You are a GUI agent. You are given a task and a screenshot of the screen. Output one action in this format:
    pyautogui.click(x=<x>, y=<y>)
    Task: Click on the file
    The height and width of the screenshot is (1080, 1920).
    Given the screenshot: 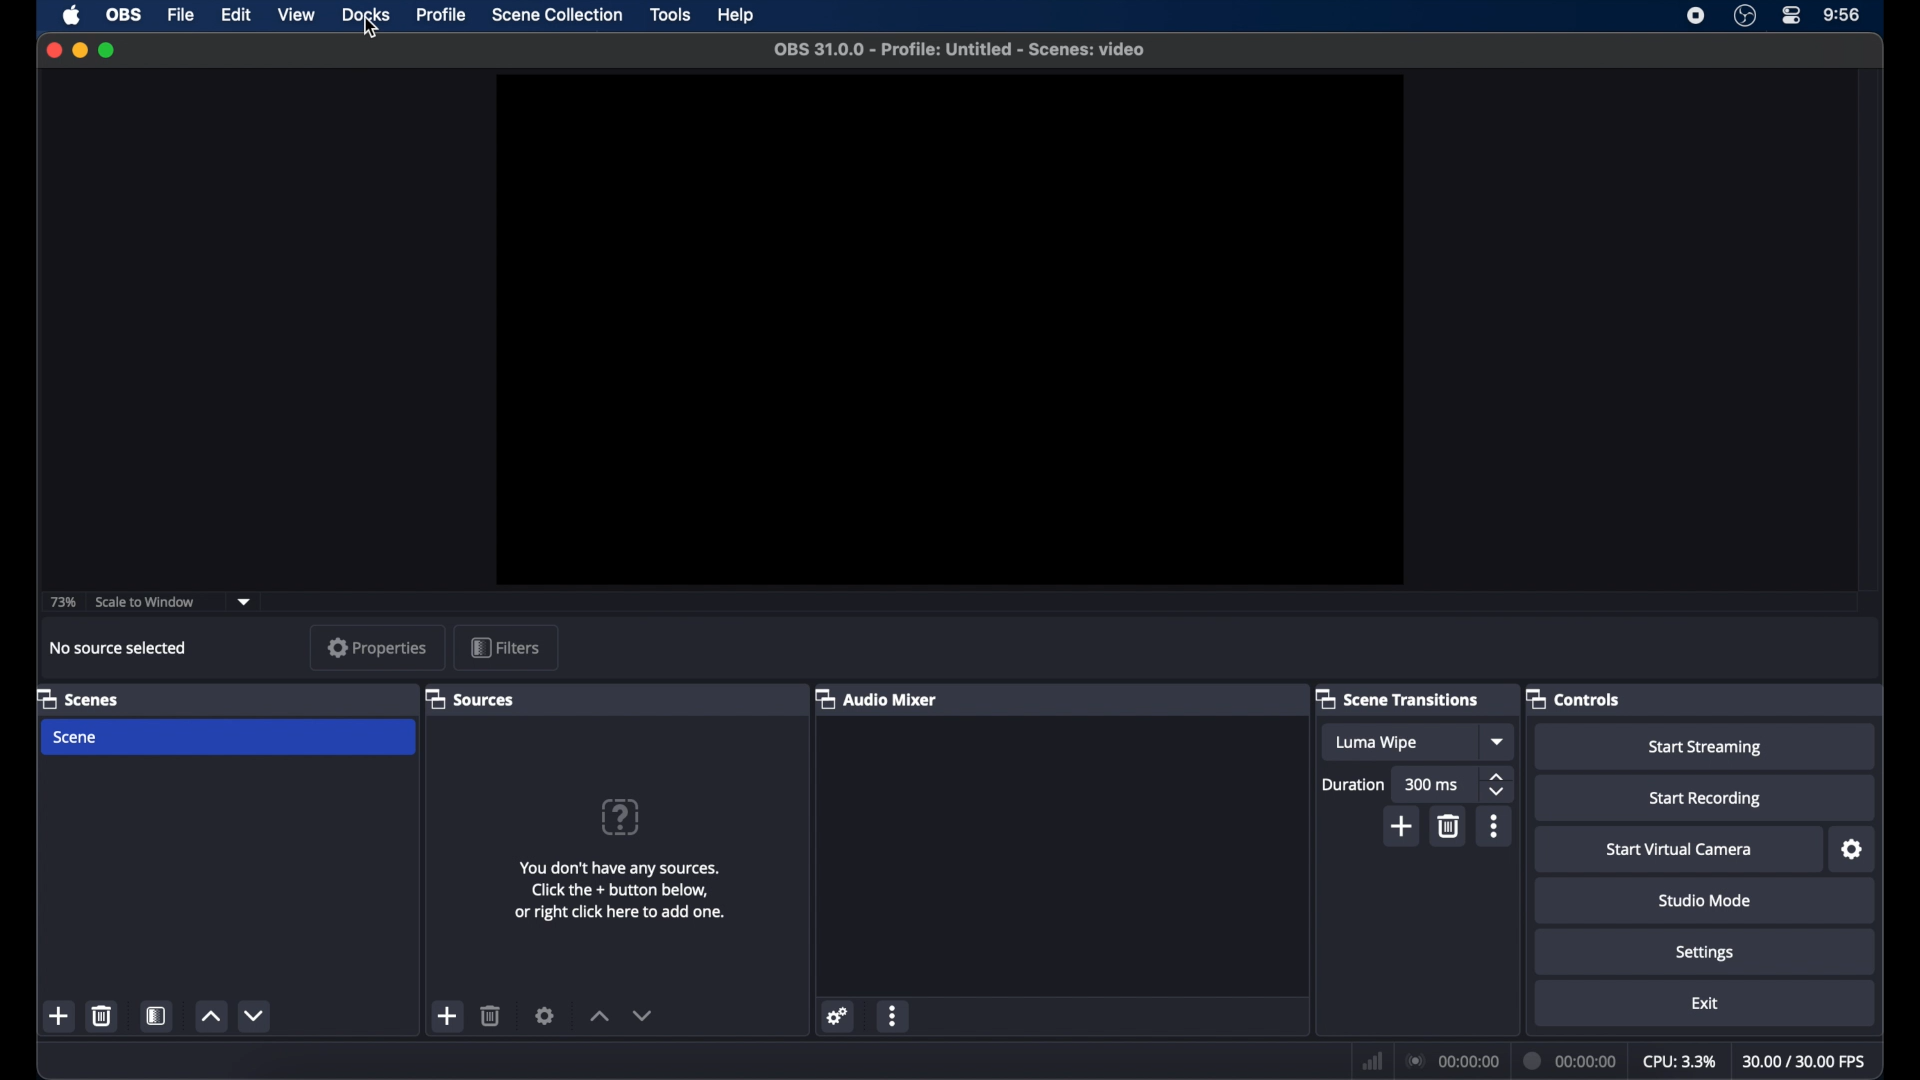 What is the action you would take?
    pyautogui.click(x=181, y=16)
    